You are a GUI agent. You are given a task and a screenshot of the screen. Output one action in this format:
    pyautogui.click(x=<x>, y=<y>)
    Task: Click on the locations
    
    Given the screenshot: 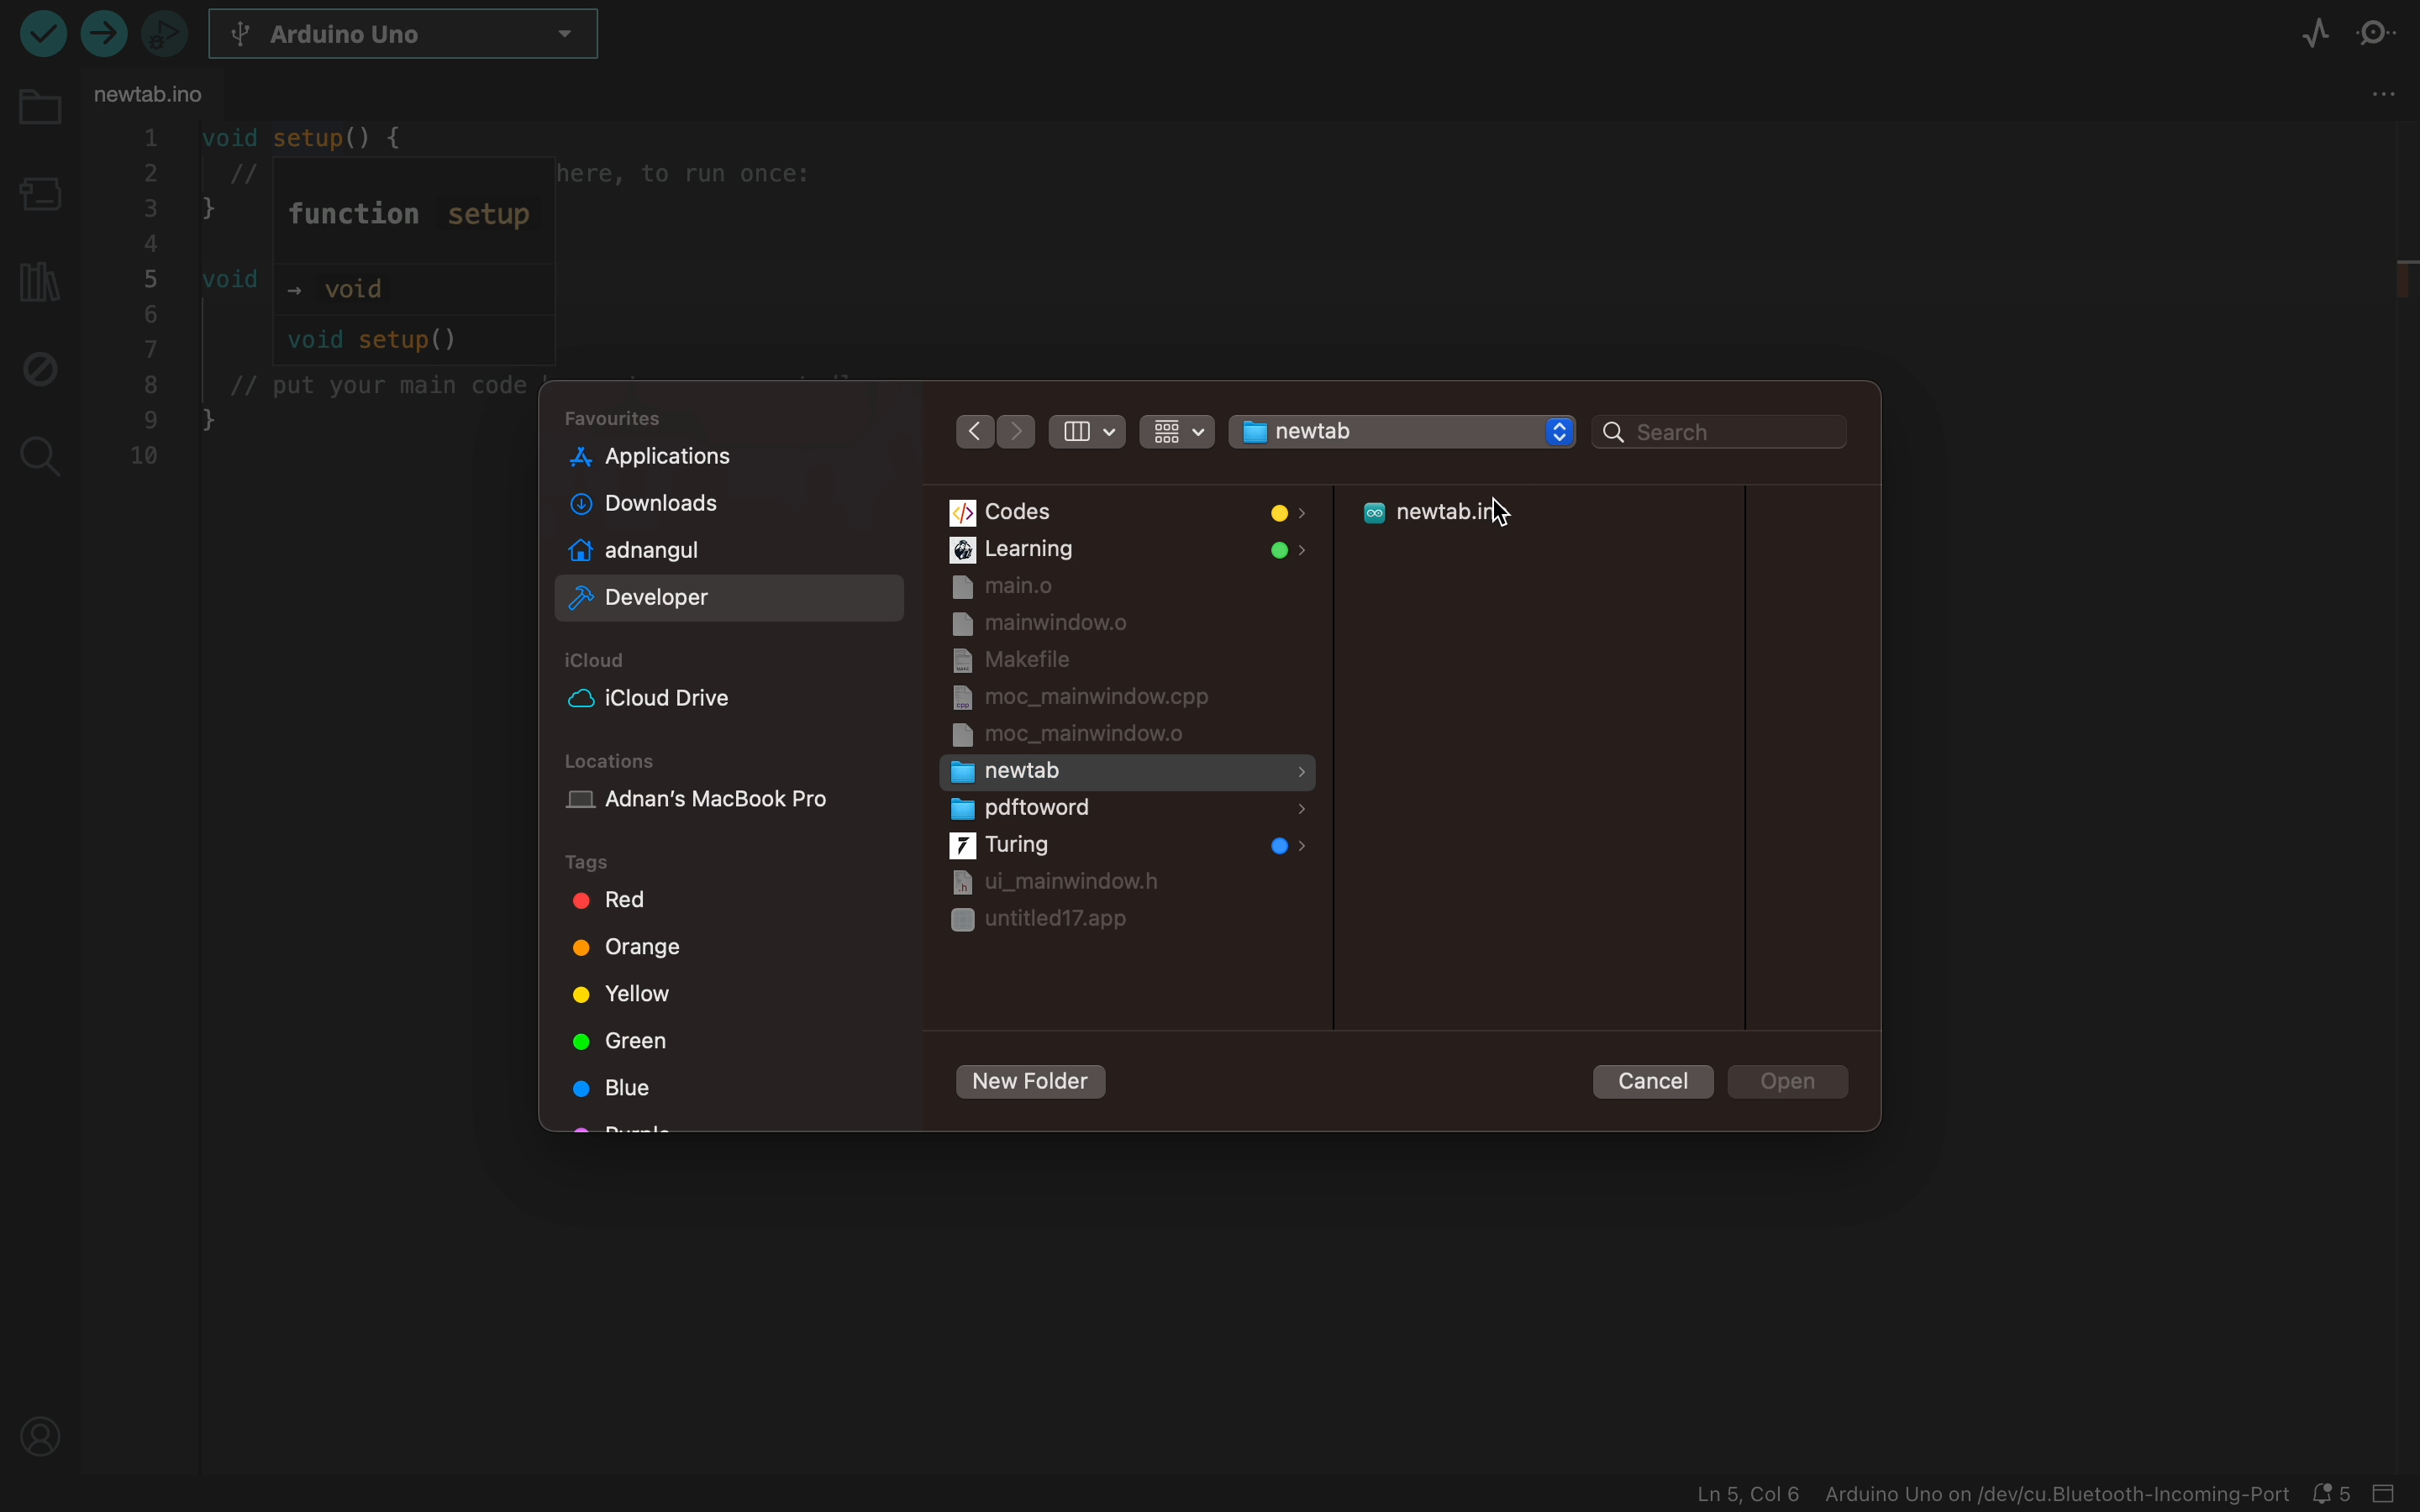 What is the action you would take?
    pyautogui.click(x=617, y=761)
    